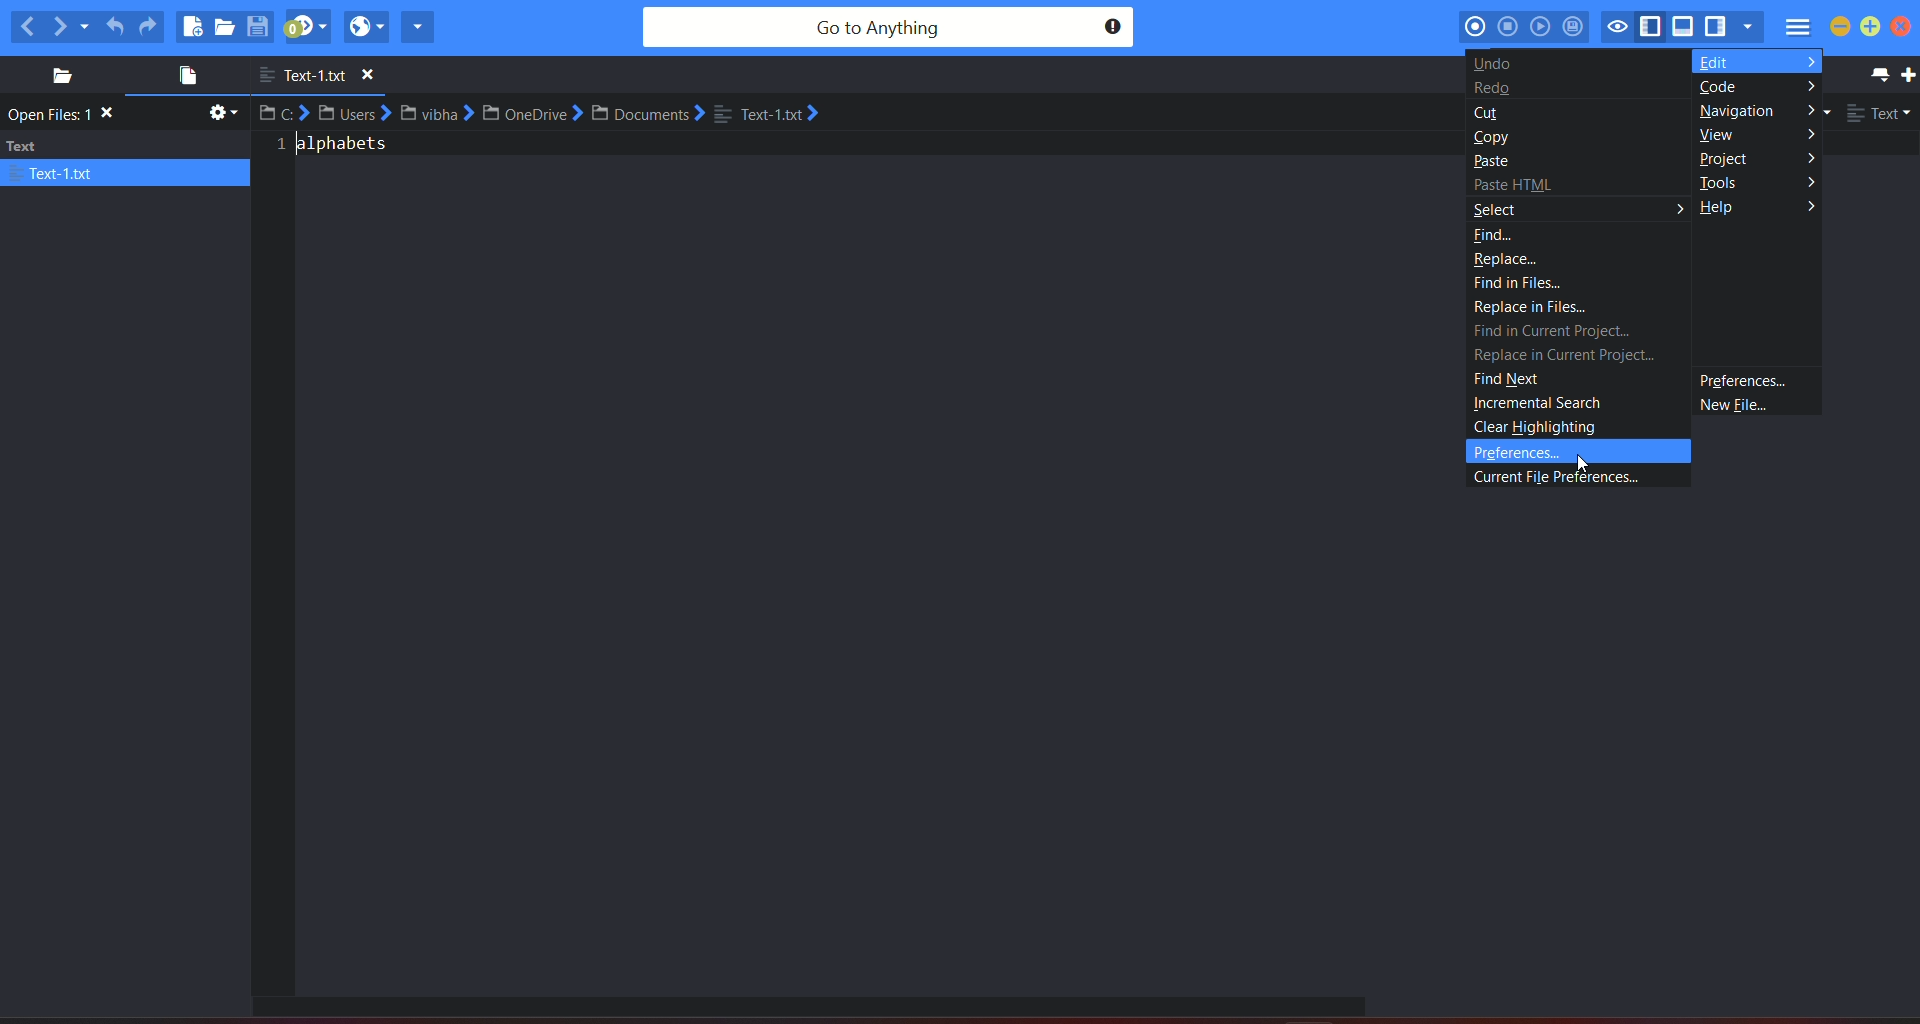 This screenshot has height=1024, width=1920. I want to click on open file, so click(227, 28).